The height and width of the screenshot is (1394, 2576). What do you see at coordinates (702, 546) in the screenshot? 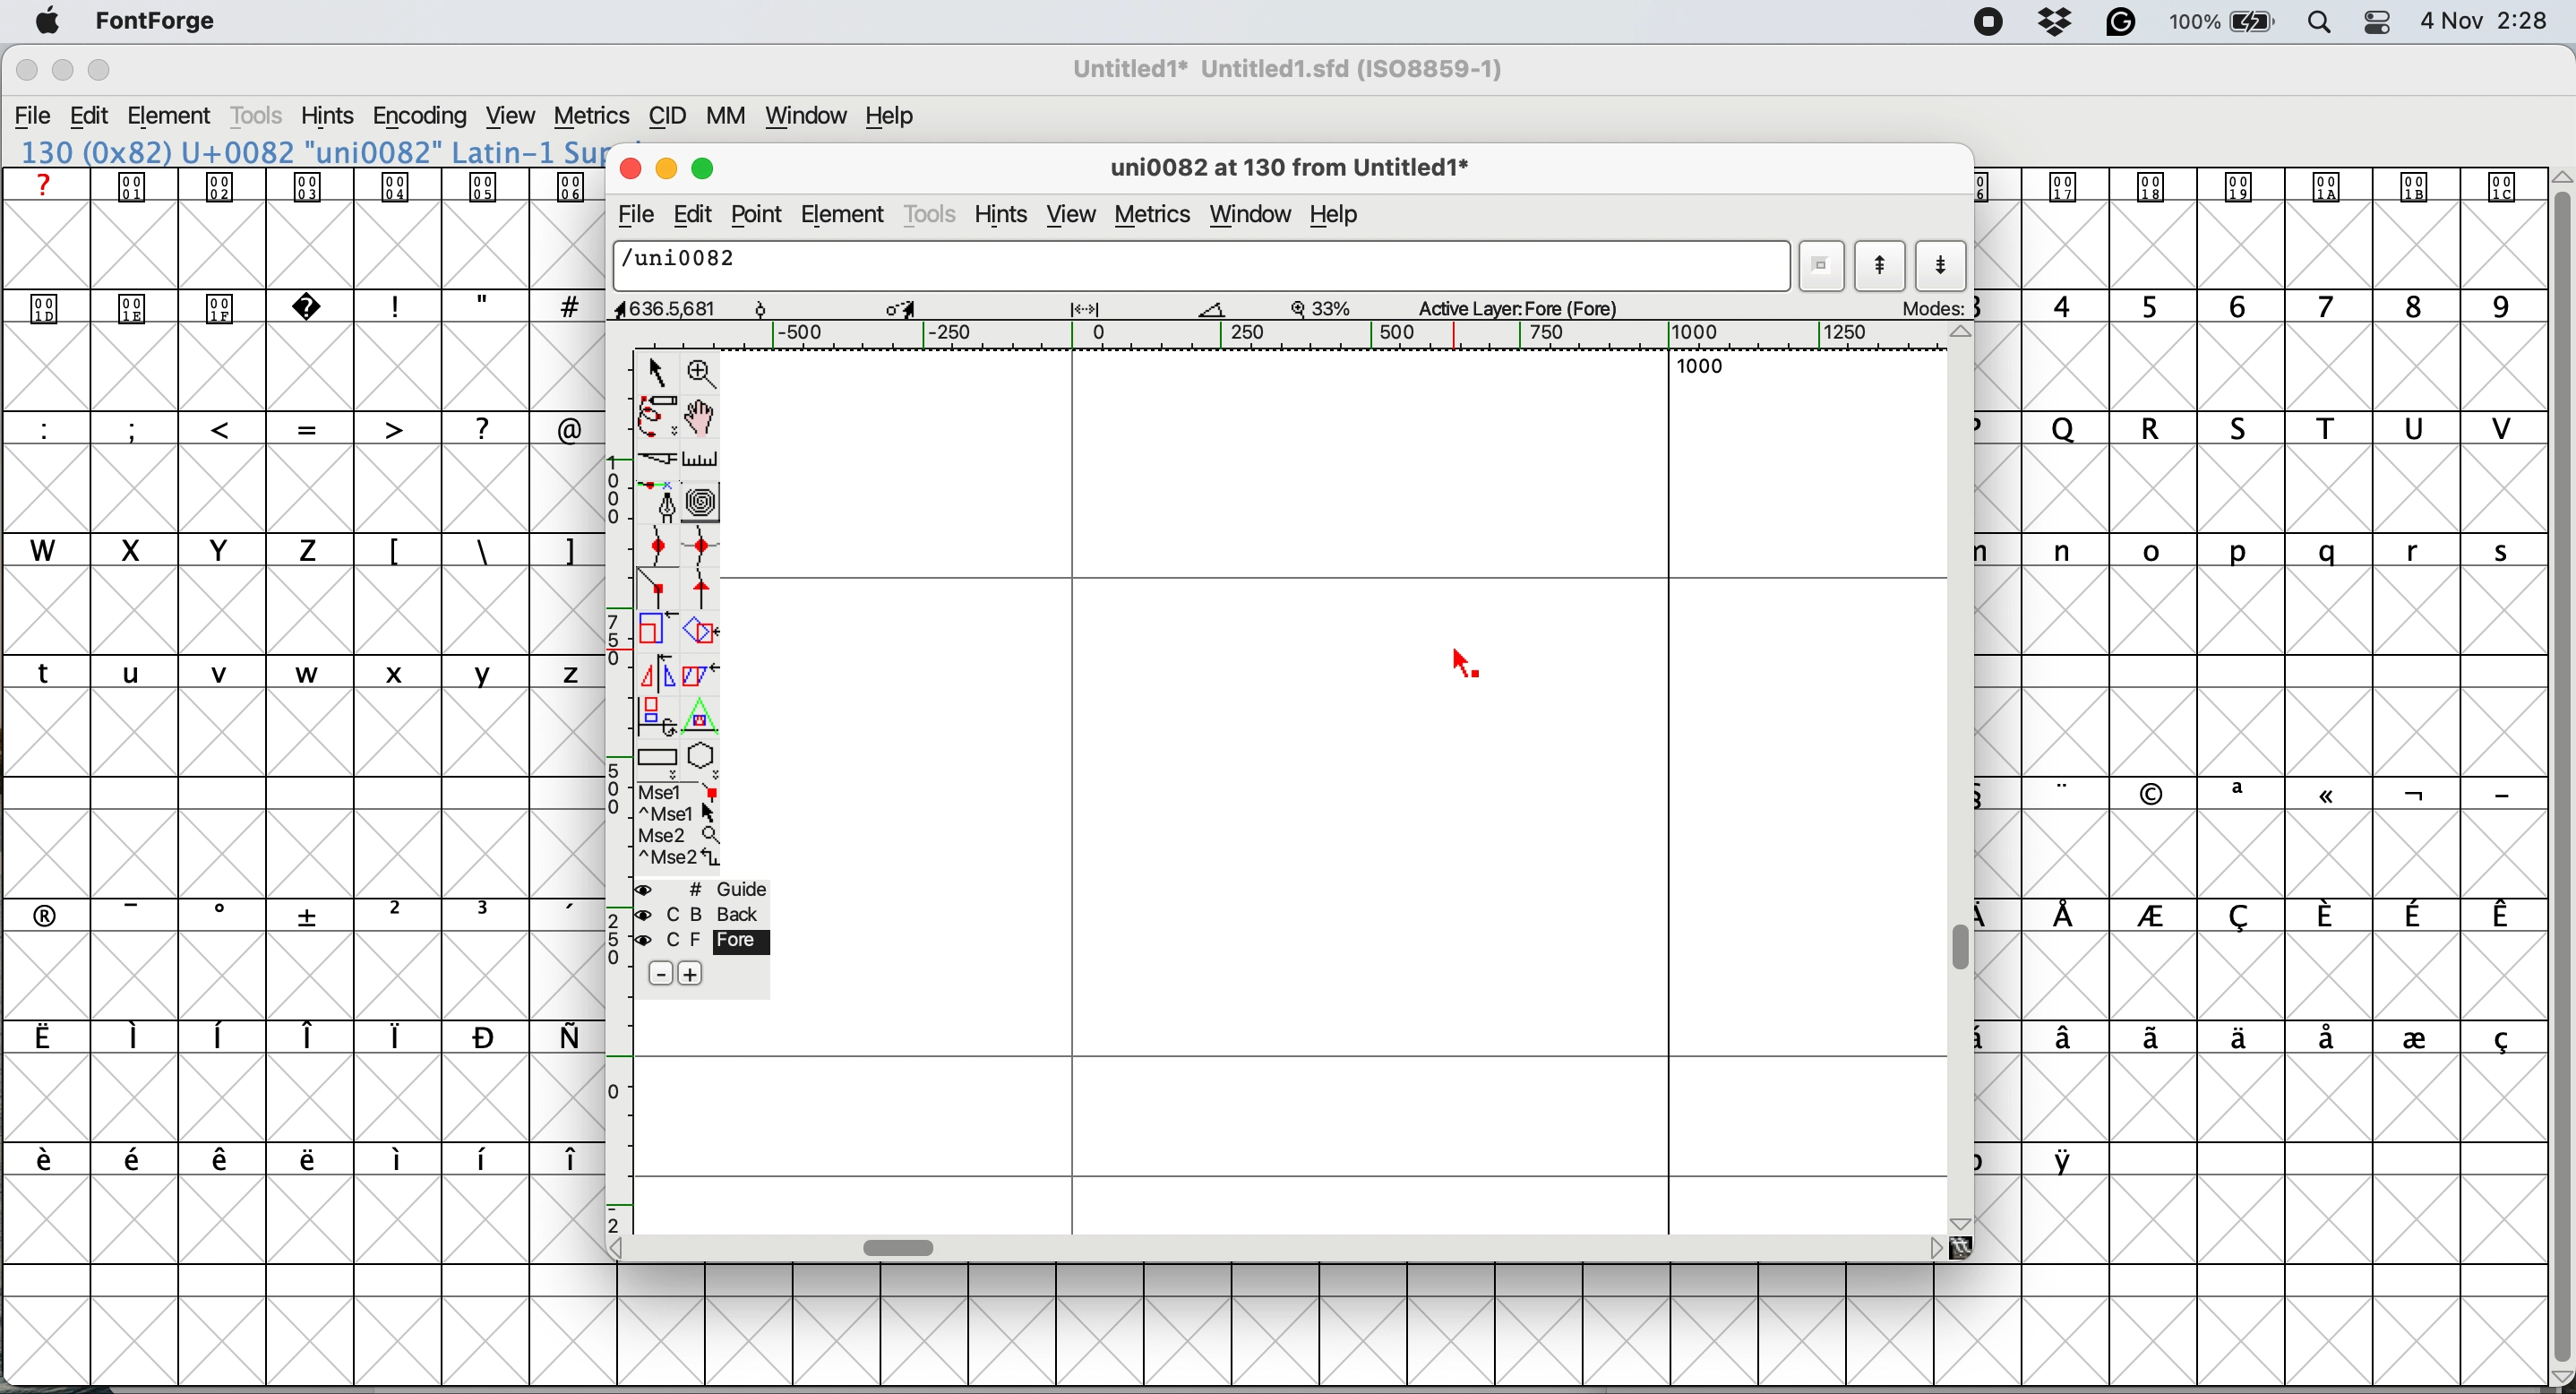
I see `add a curve point horizontal or vertical` at bounding box center [702, 546].